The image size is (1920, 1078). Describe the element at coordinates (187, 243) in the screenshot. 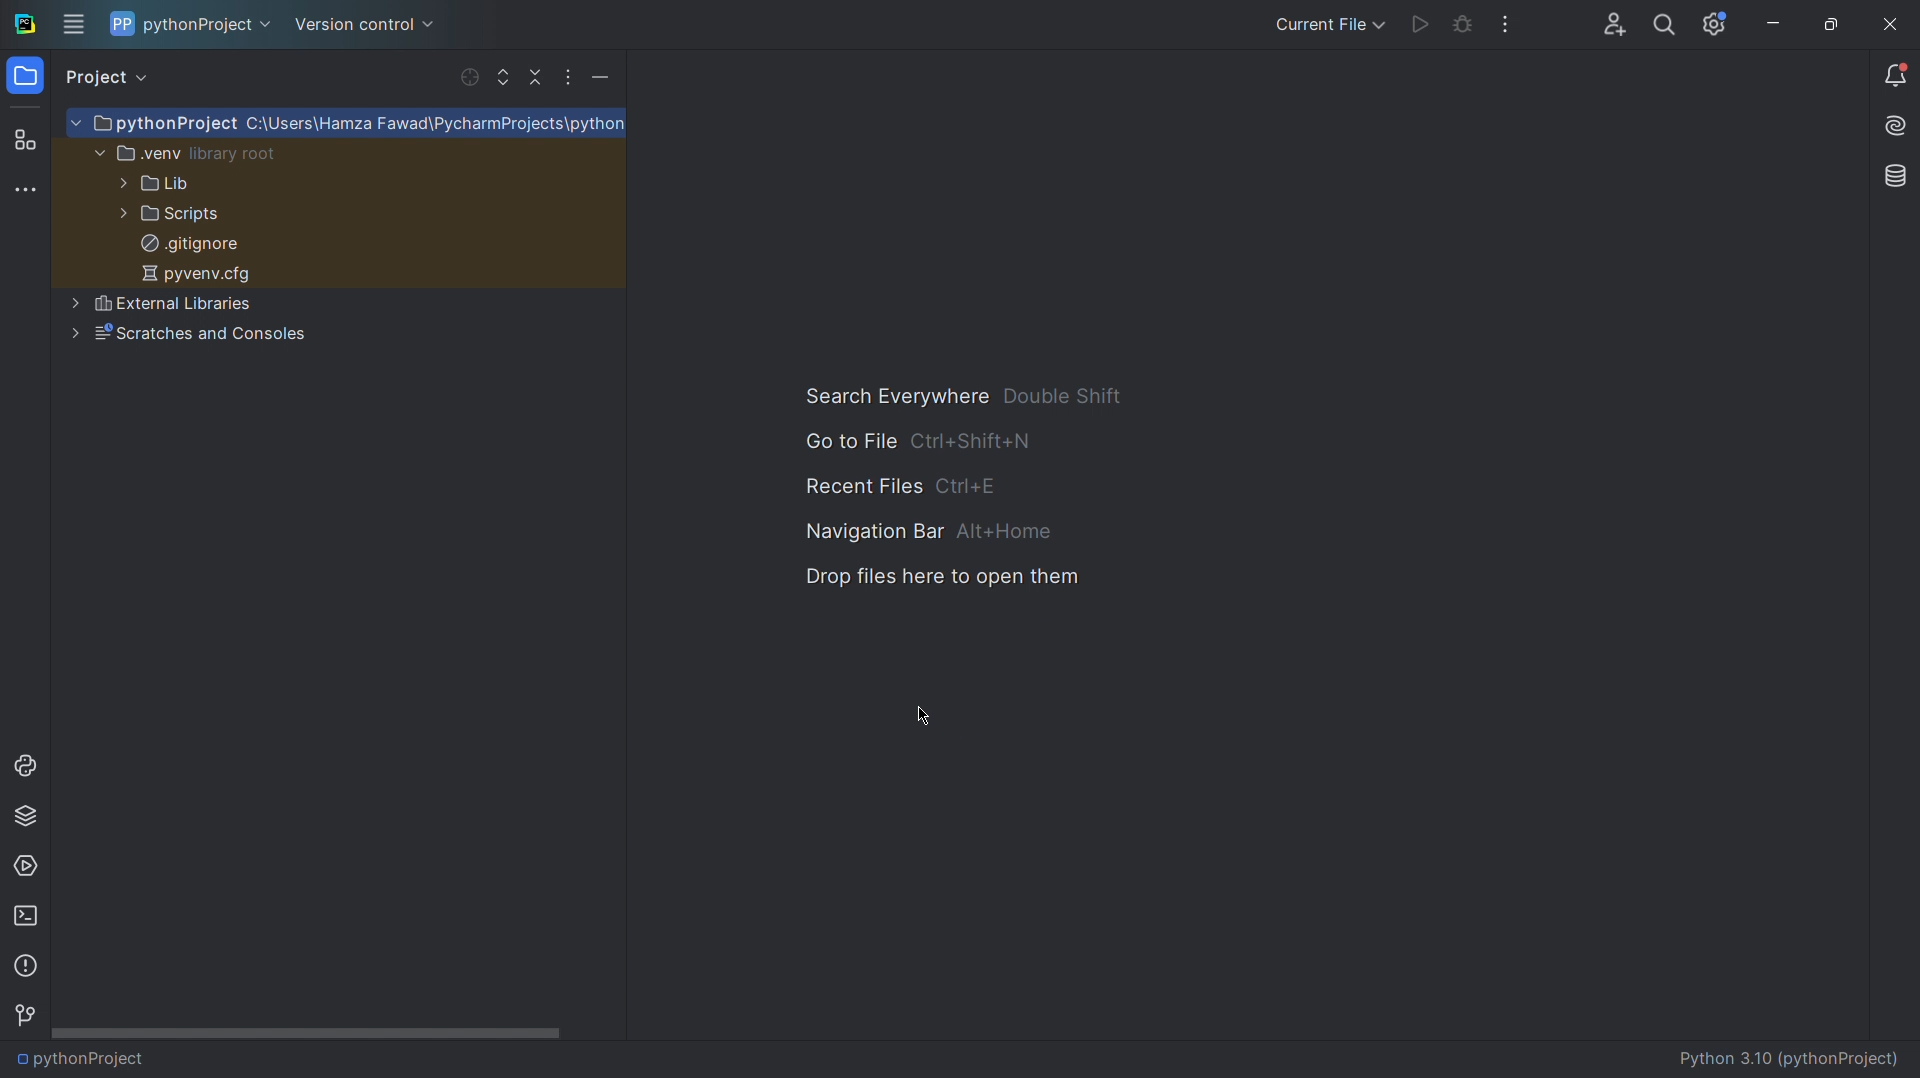

I see `gitgnore` at that location.